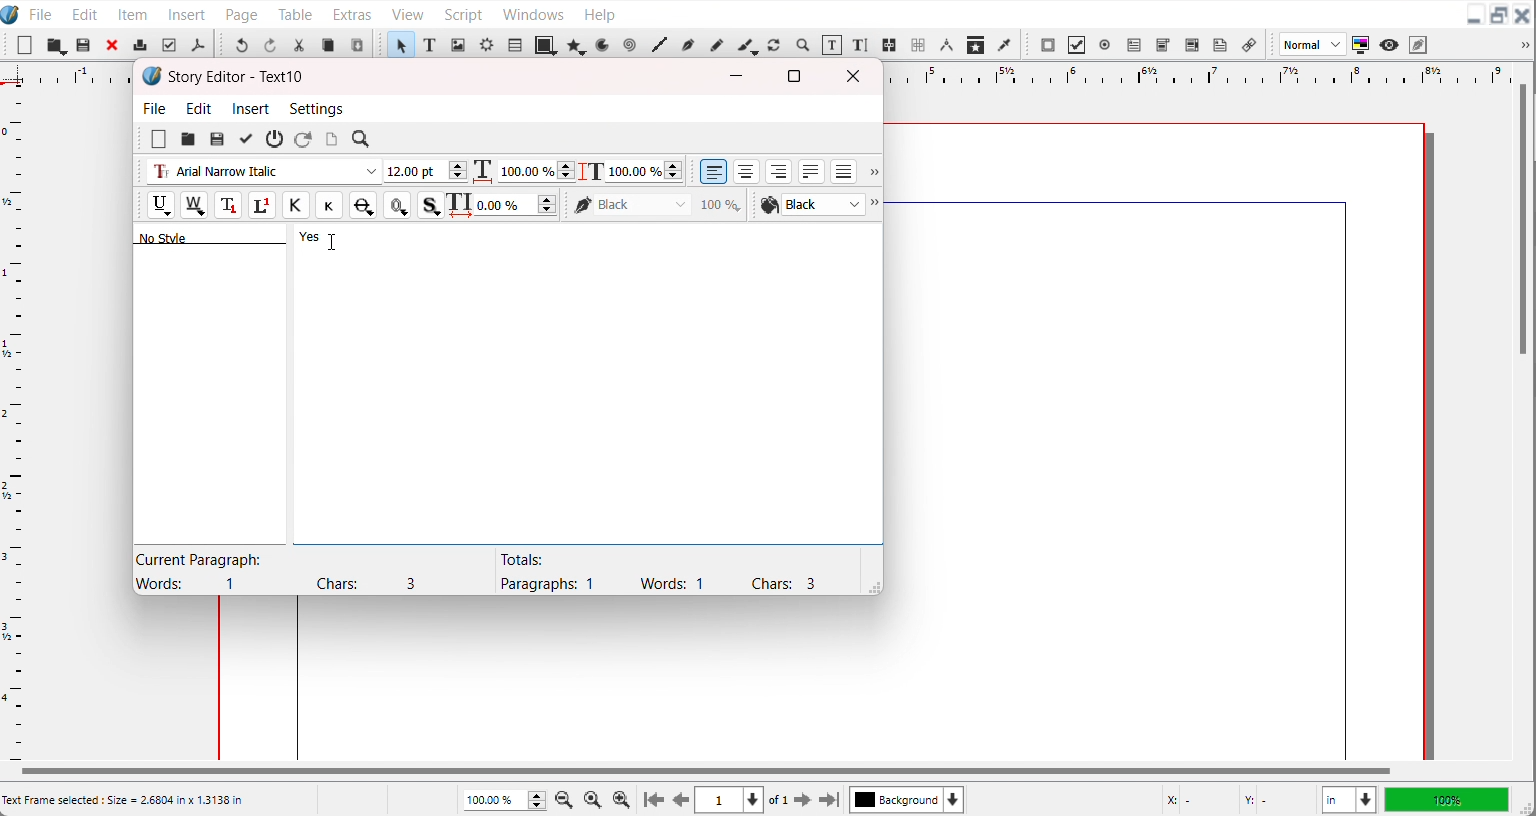  Describe the element at coordinates (1235, 799) in the screenshot. I see `X,Y Co-ordinate` at that location.